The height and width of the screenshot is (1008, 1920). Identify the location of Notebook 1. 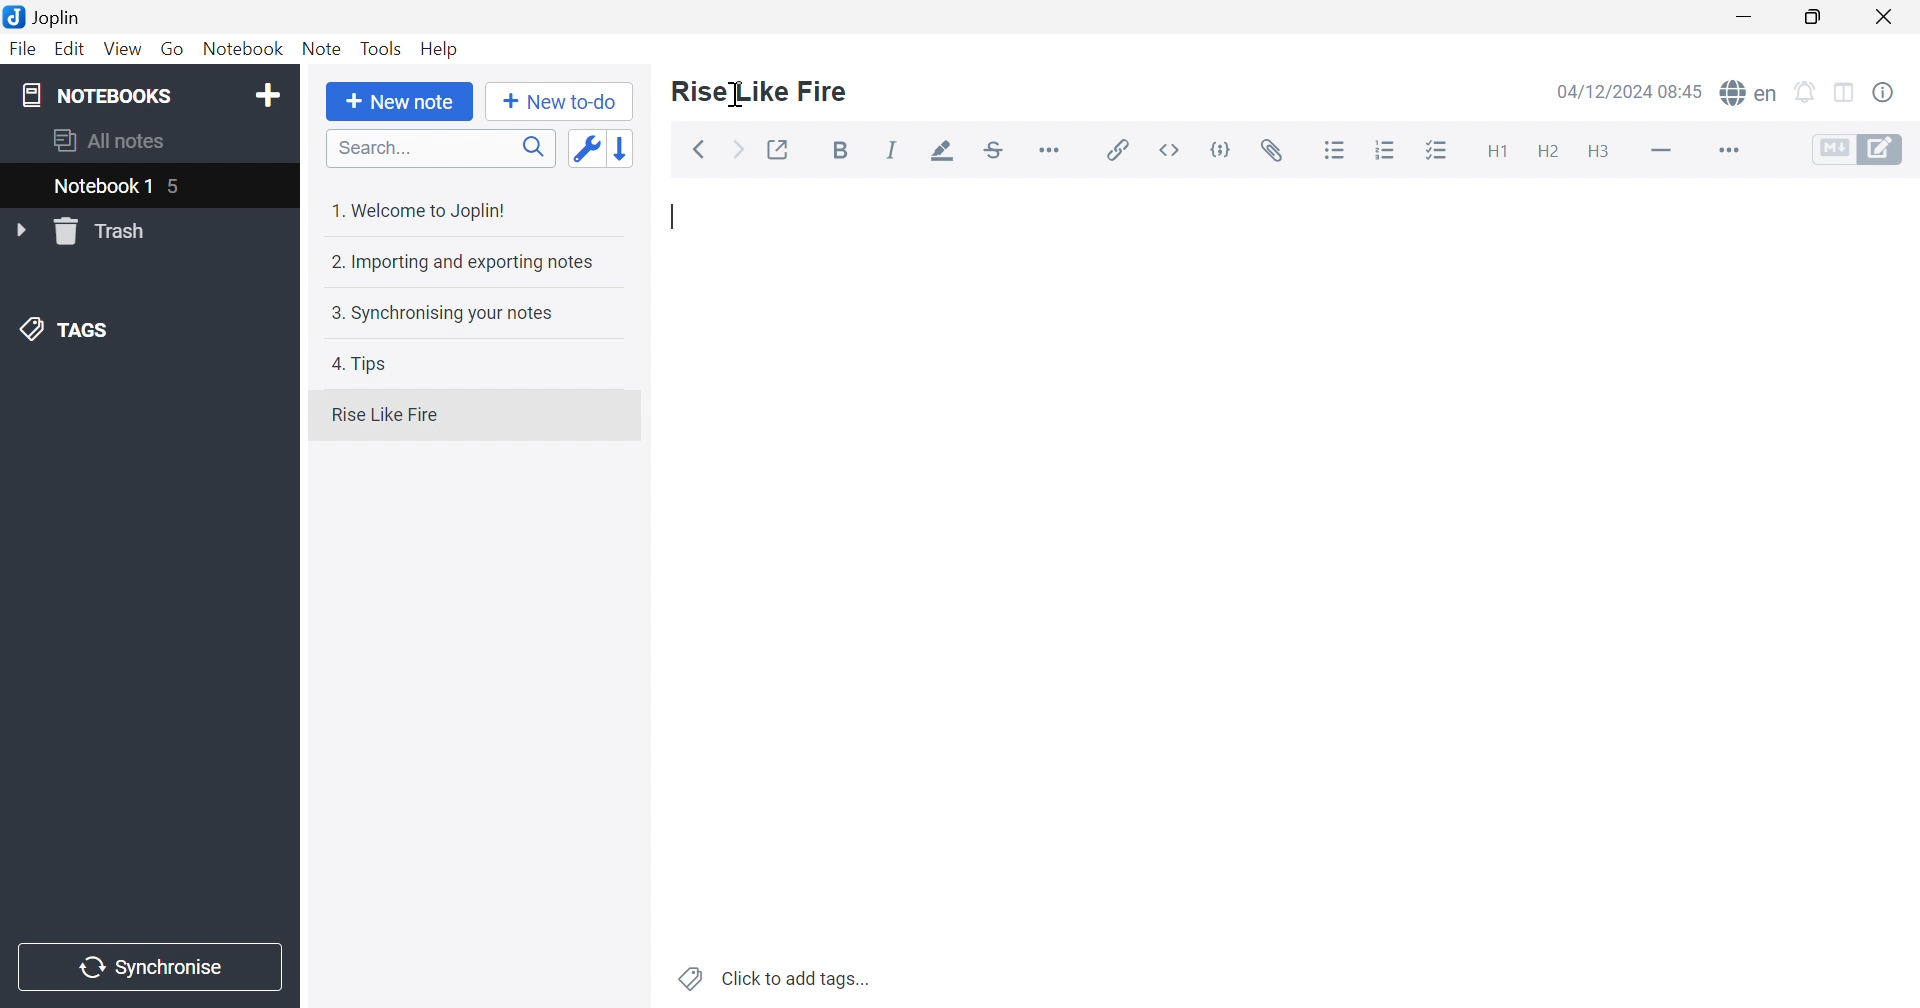
(100, 189).